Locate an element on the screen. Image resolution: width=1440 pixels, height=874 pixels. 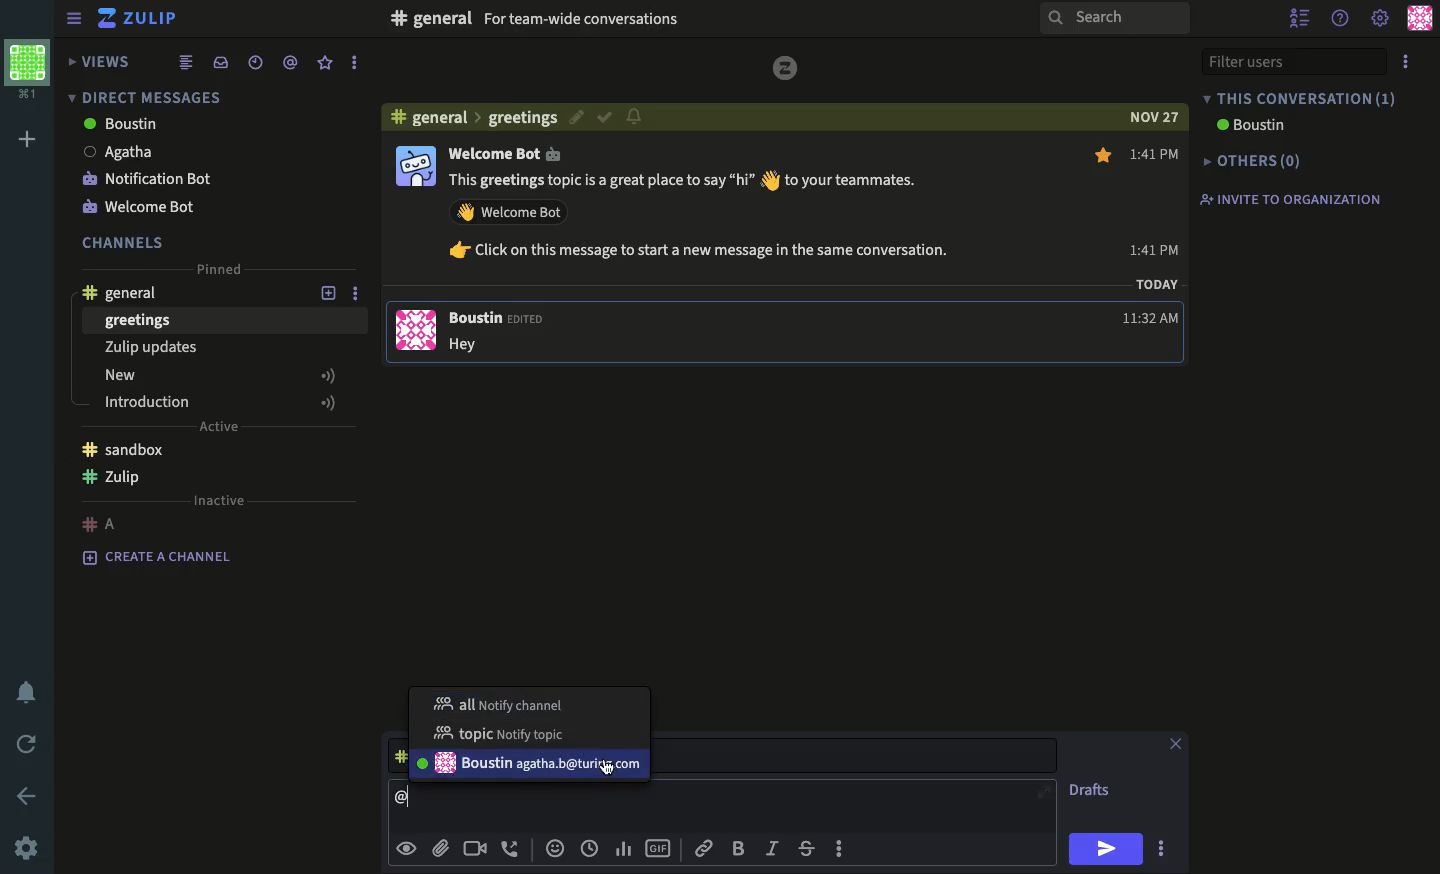
strikethrough  is located at coordinates (807, 849).